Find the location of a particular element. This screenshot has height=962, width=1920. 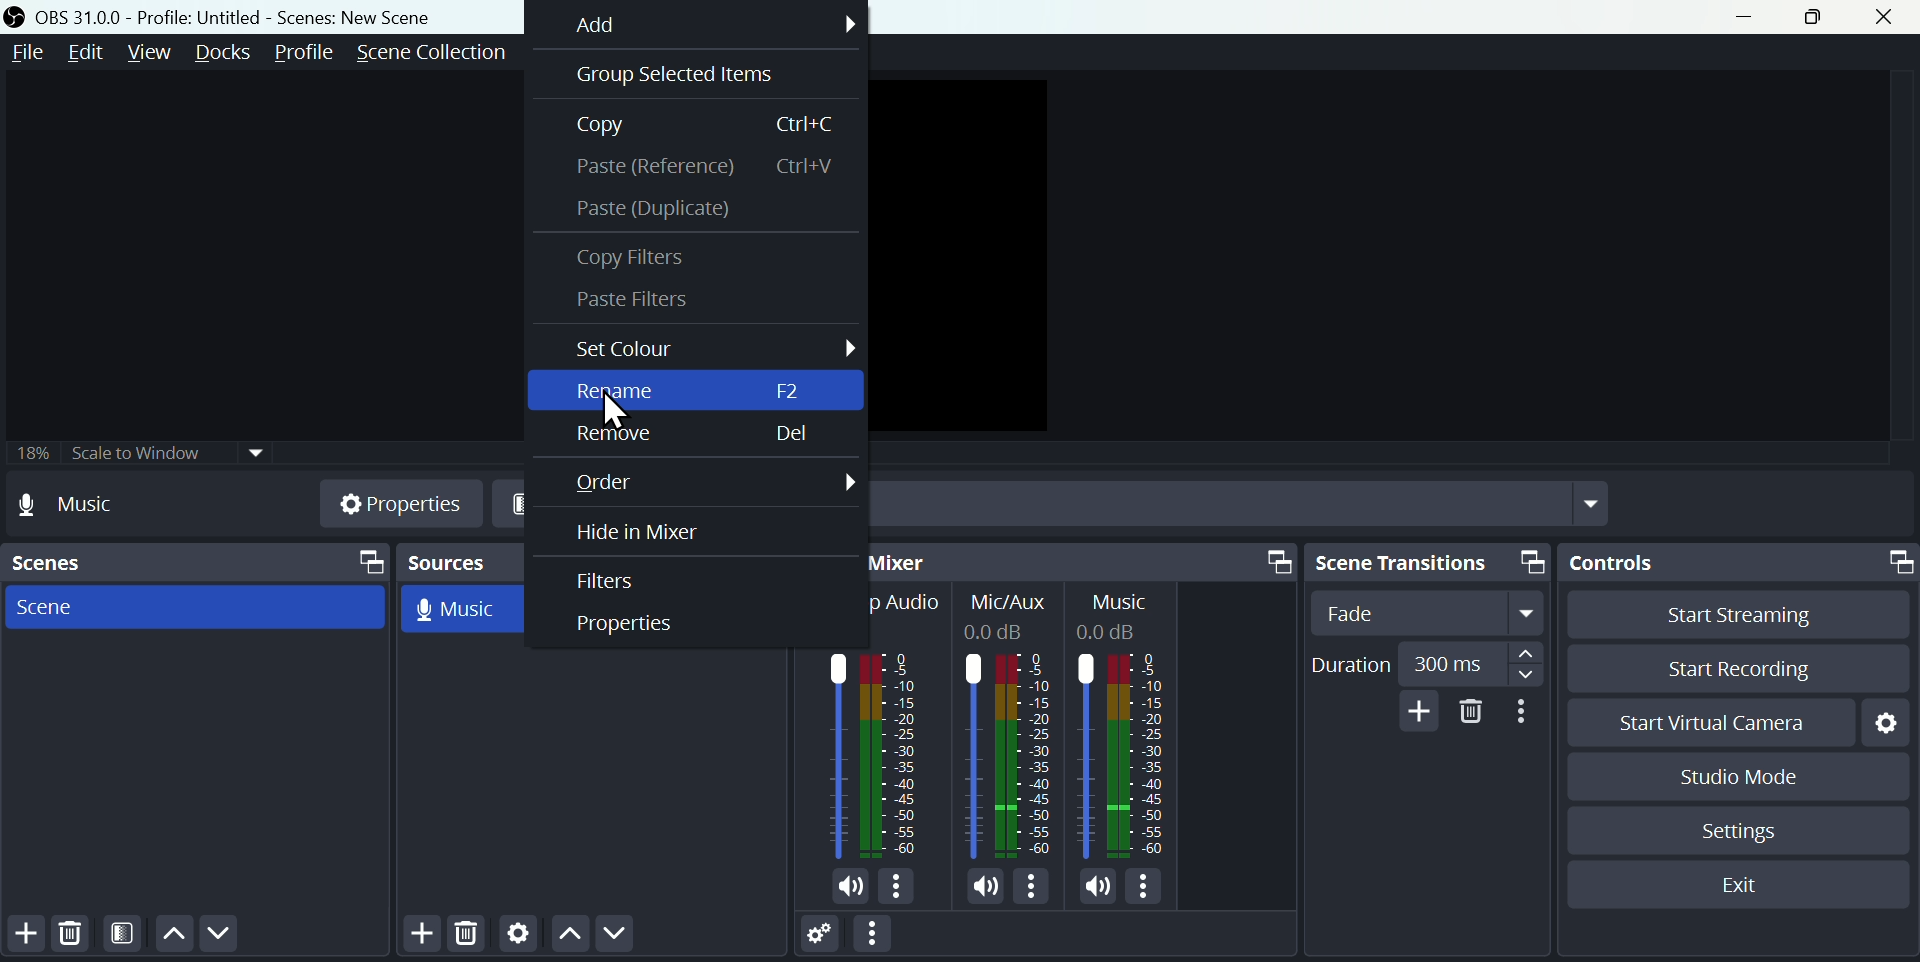

Sound is located at coordinates (986, 887).